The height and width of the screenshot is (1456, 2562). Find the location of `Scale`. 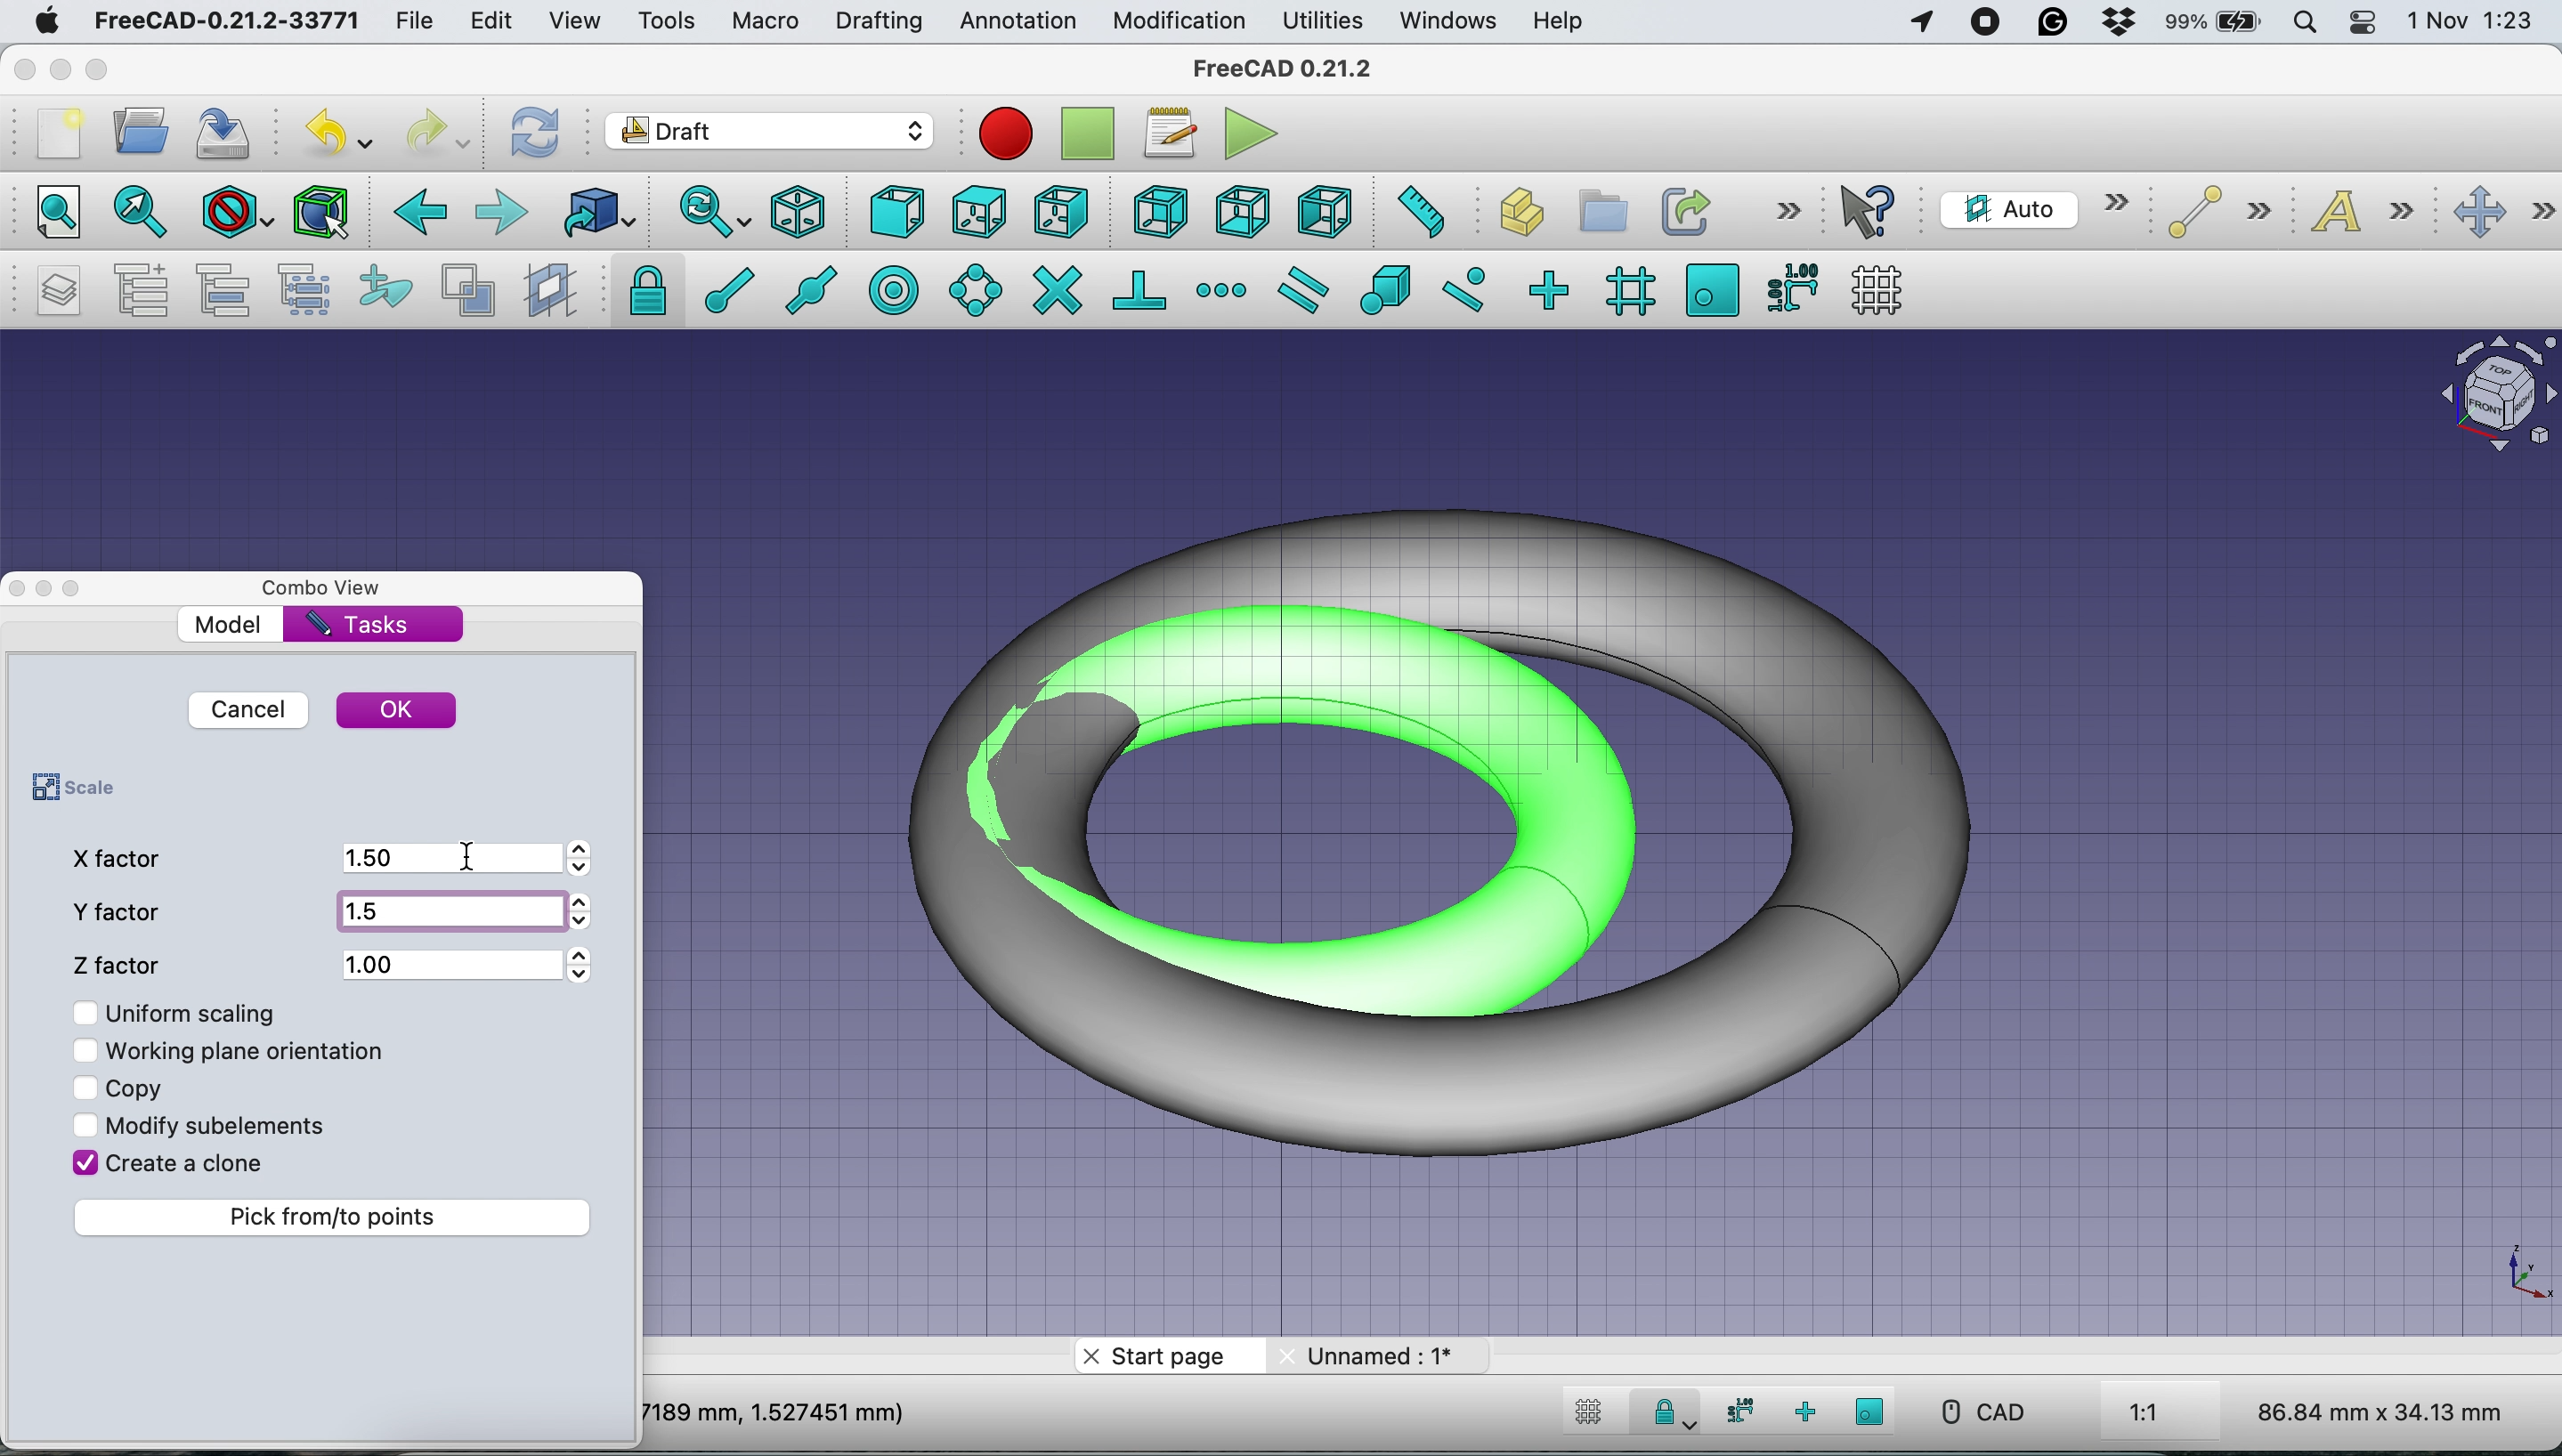

Scale is located at coordinates (2523, 1274).